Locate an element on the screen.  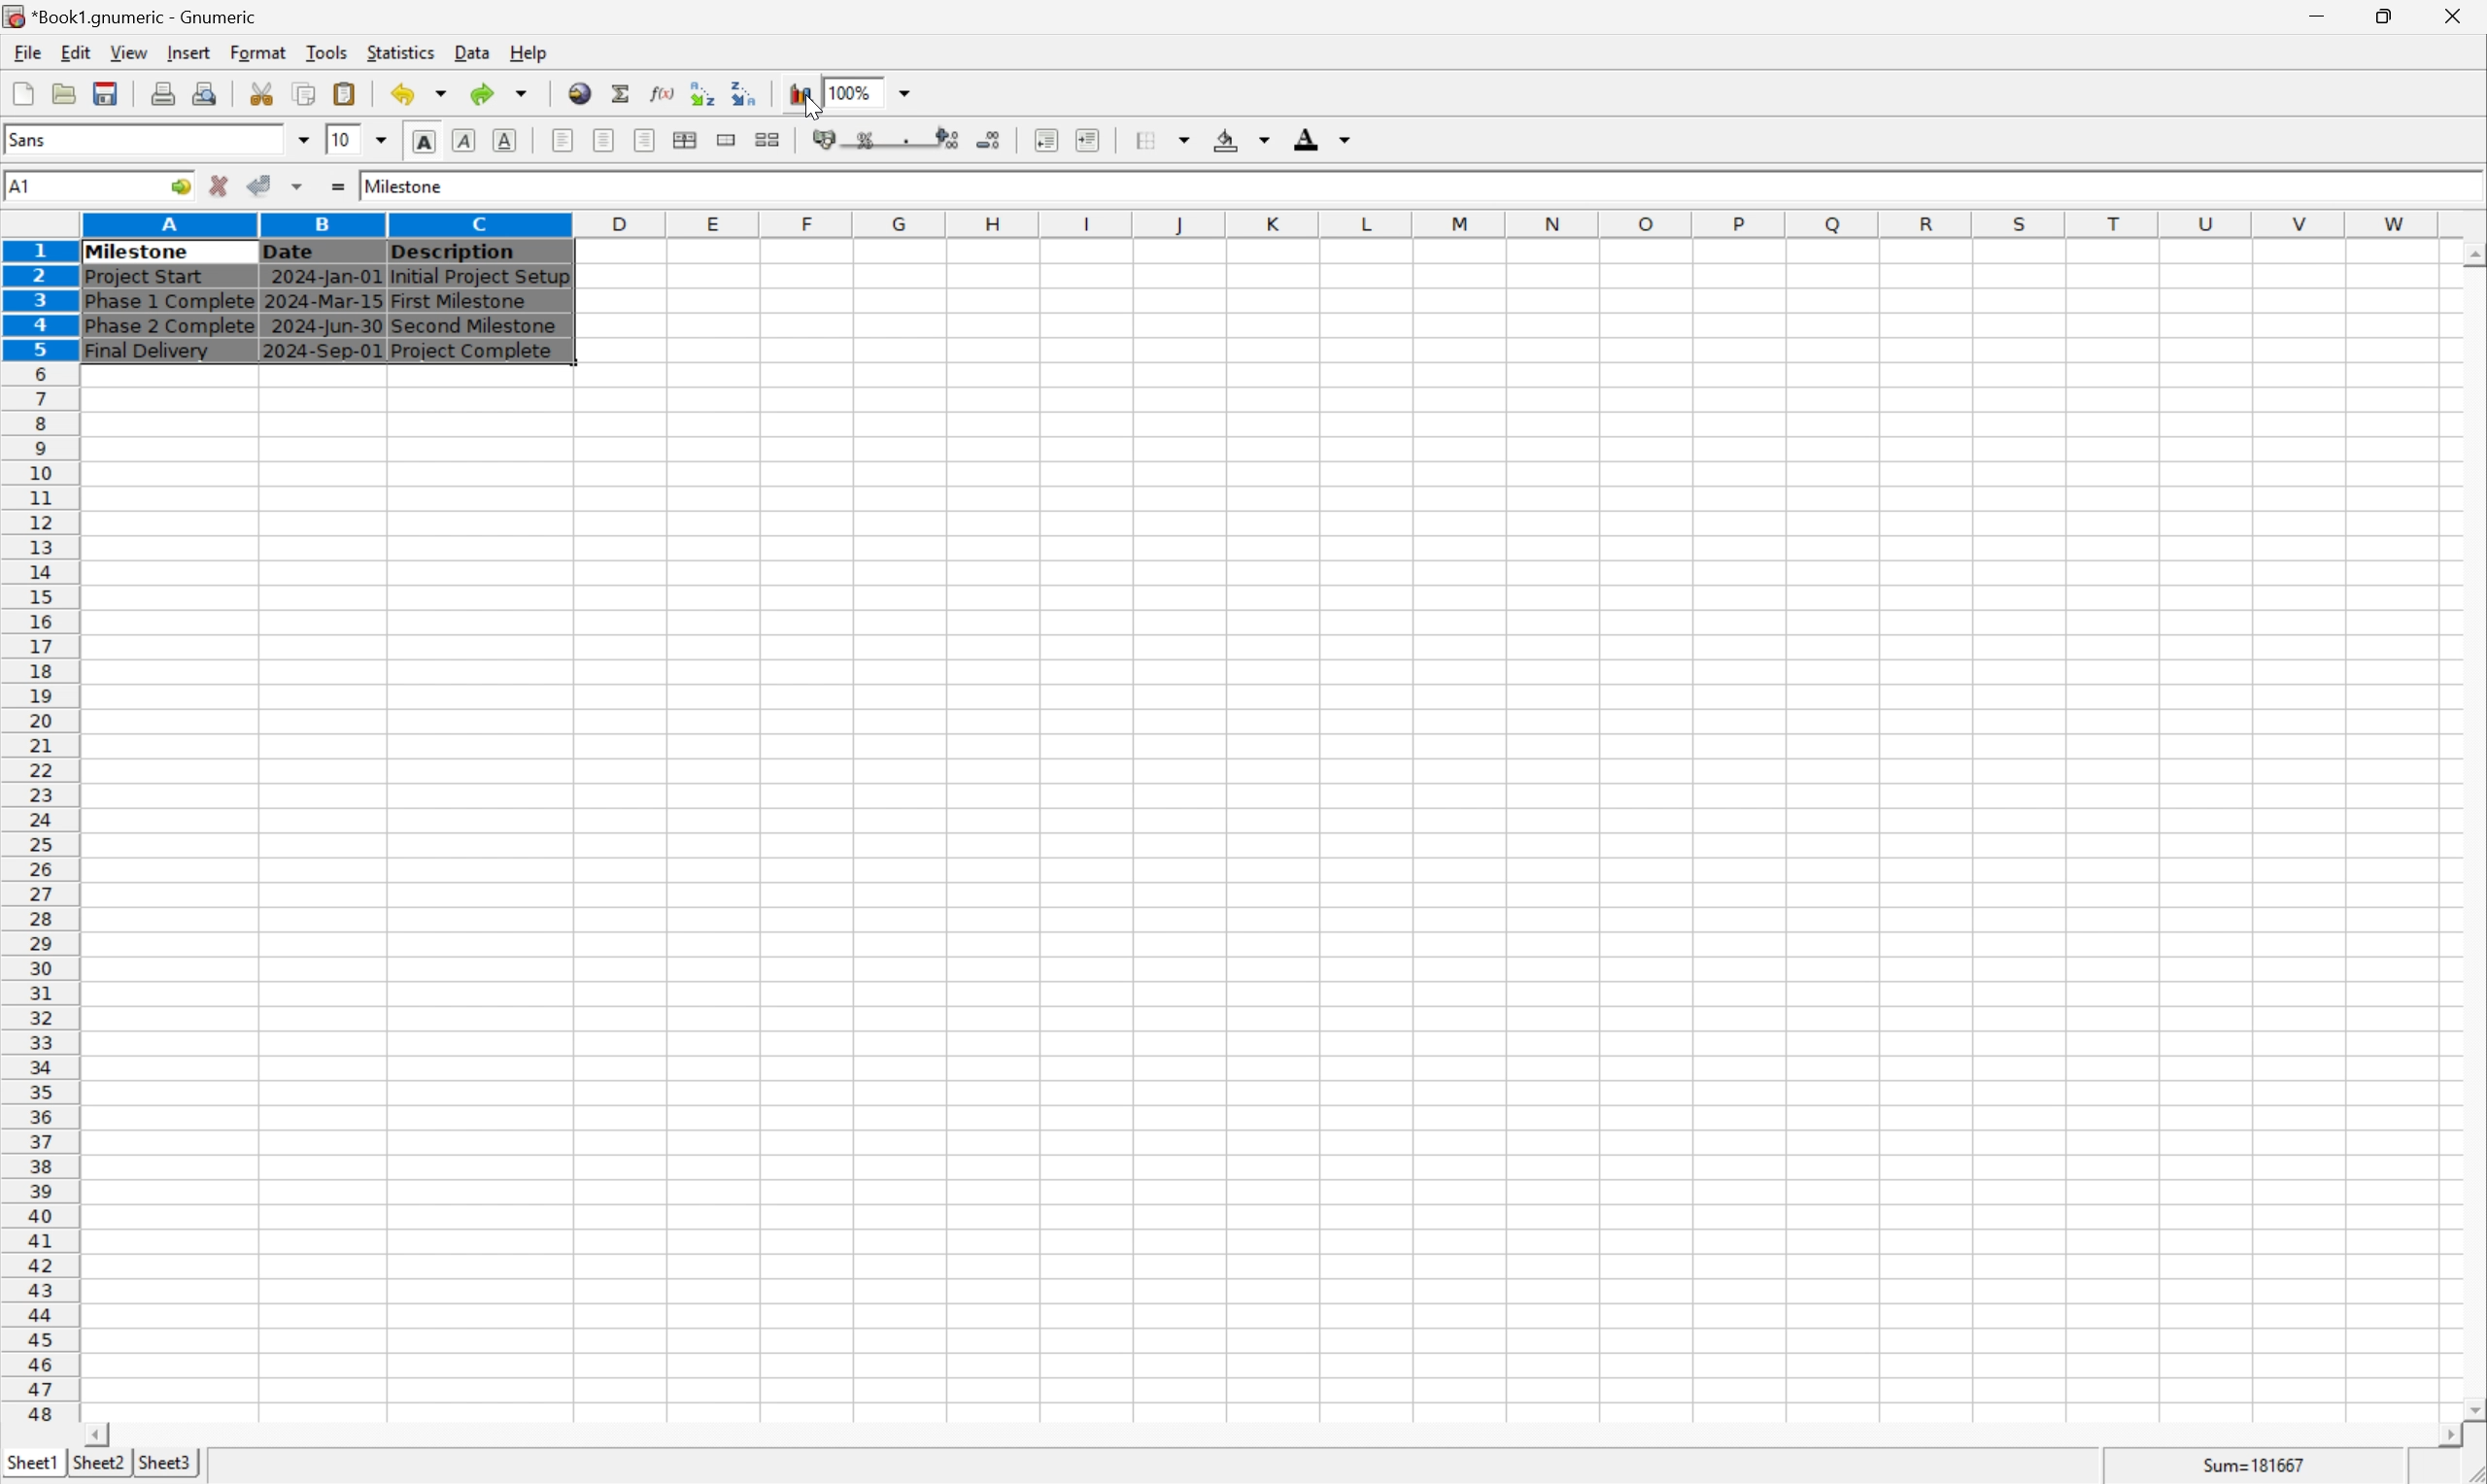
center horizontally is located at coordinates (602, 142).